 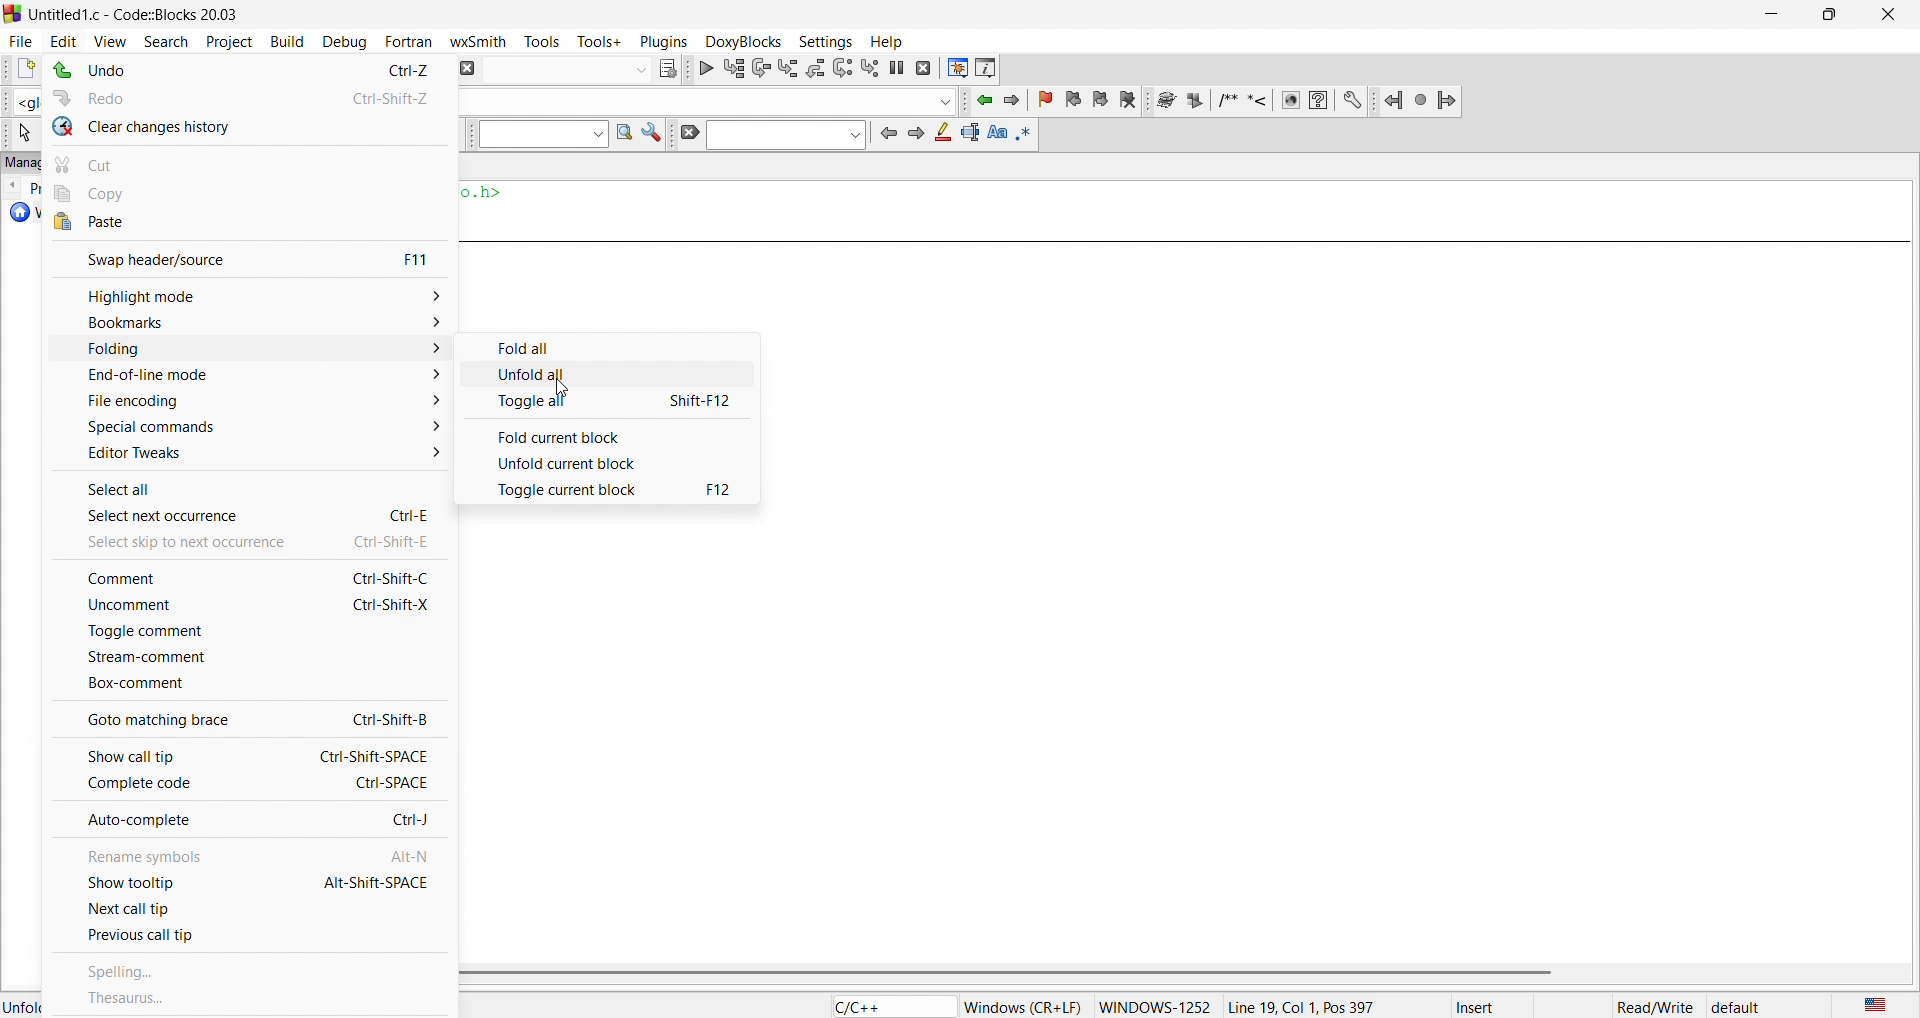 What do you see at coordinates (563, 68) in the screenshot?
I see `input box` at bounding box center [563, 68].